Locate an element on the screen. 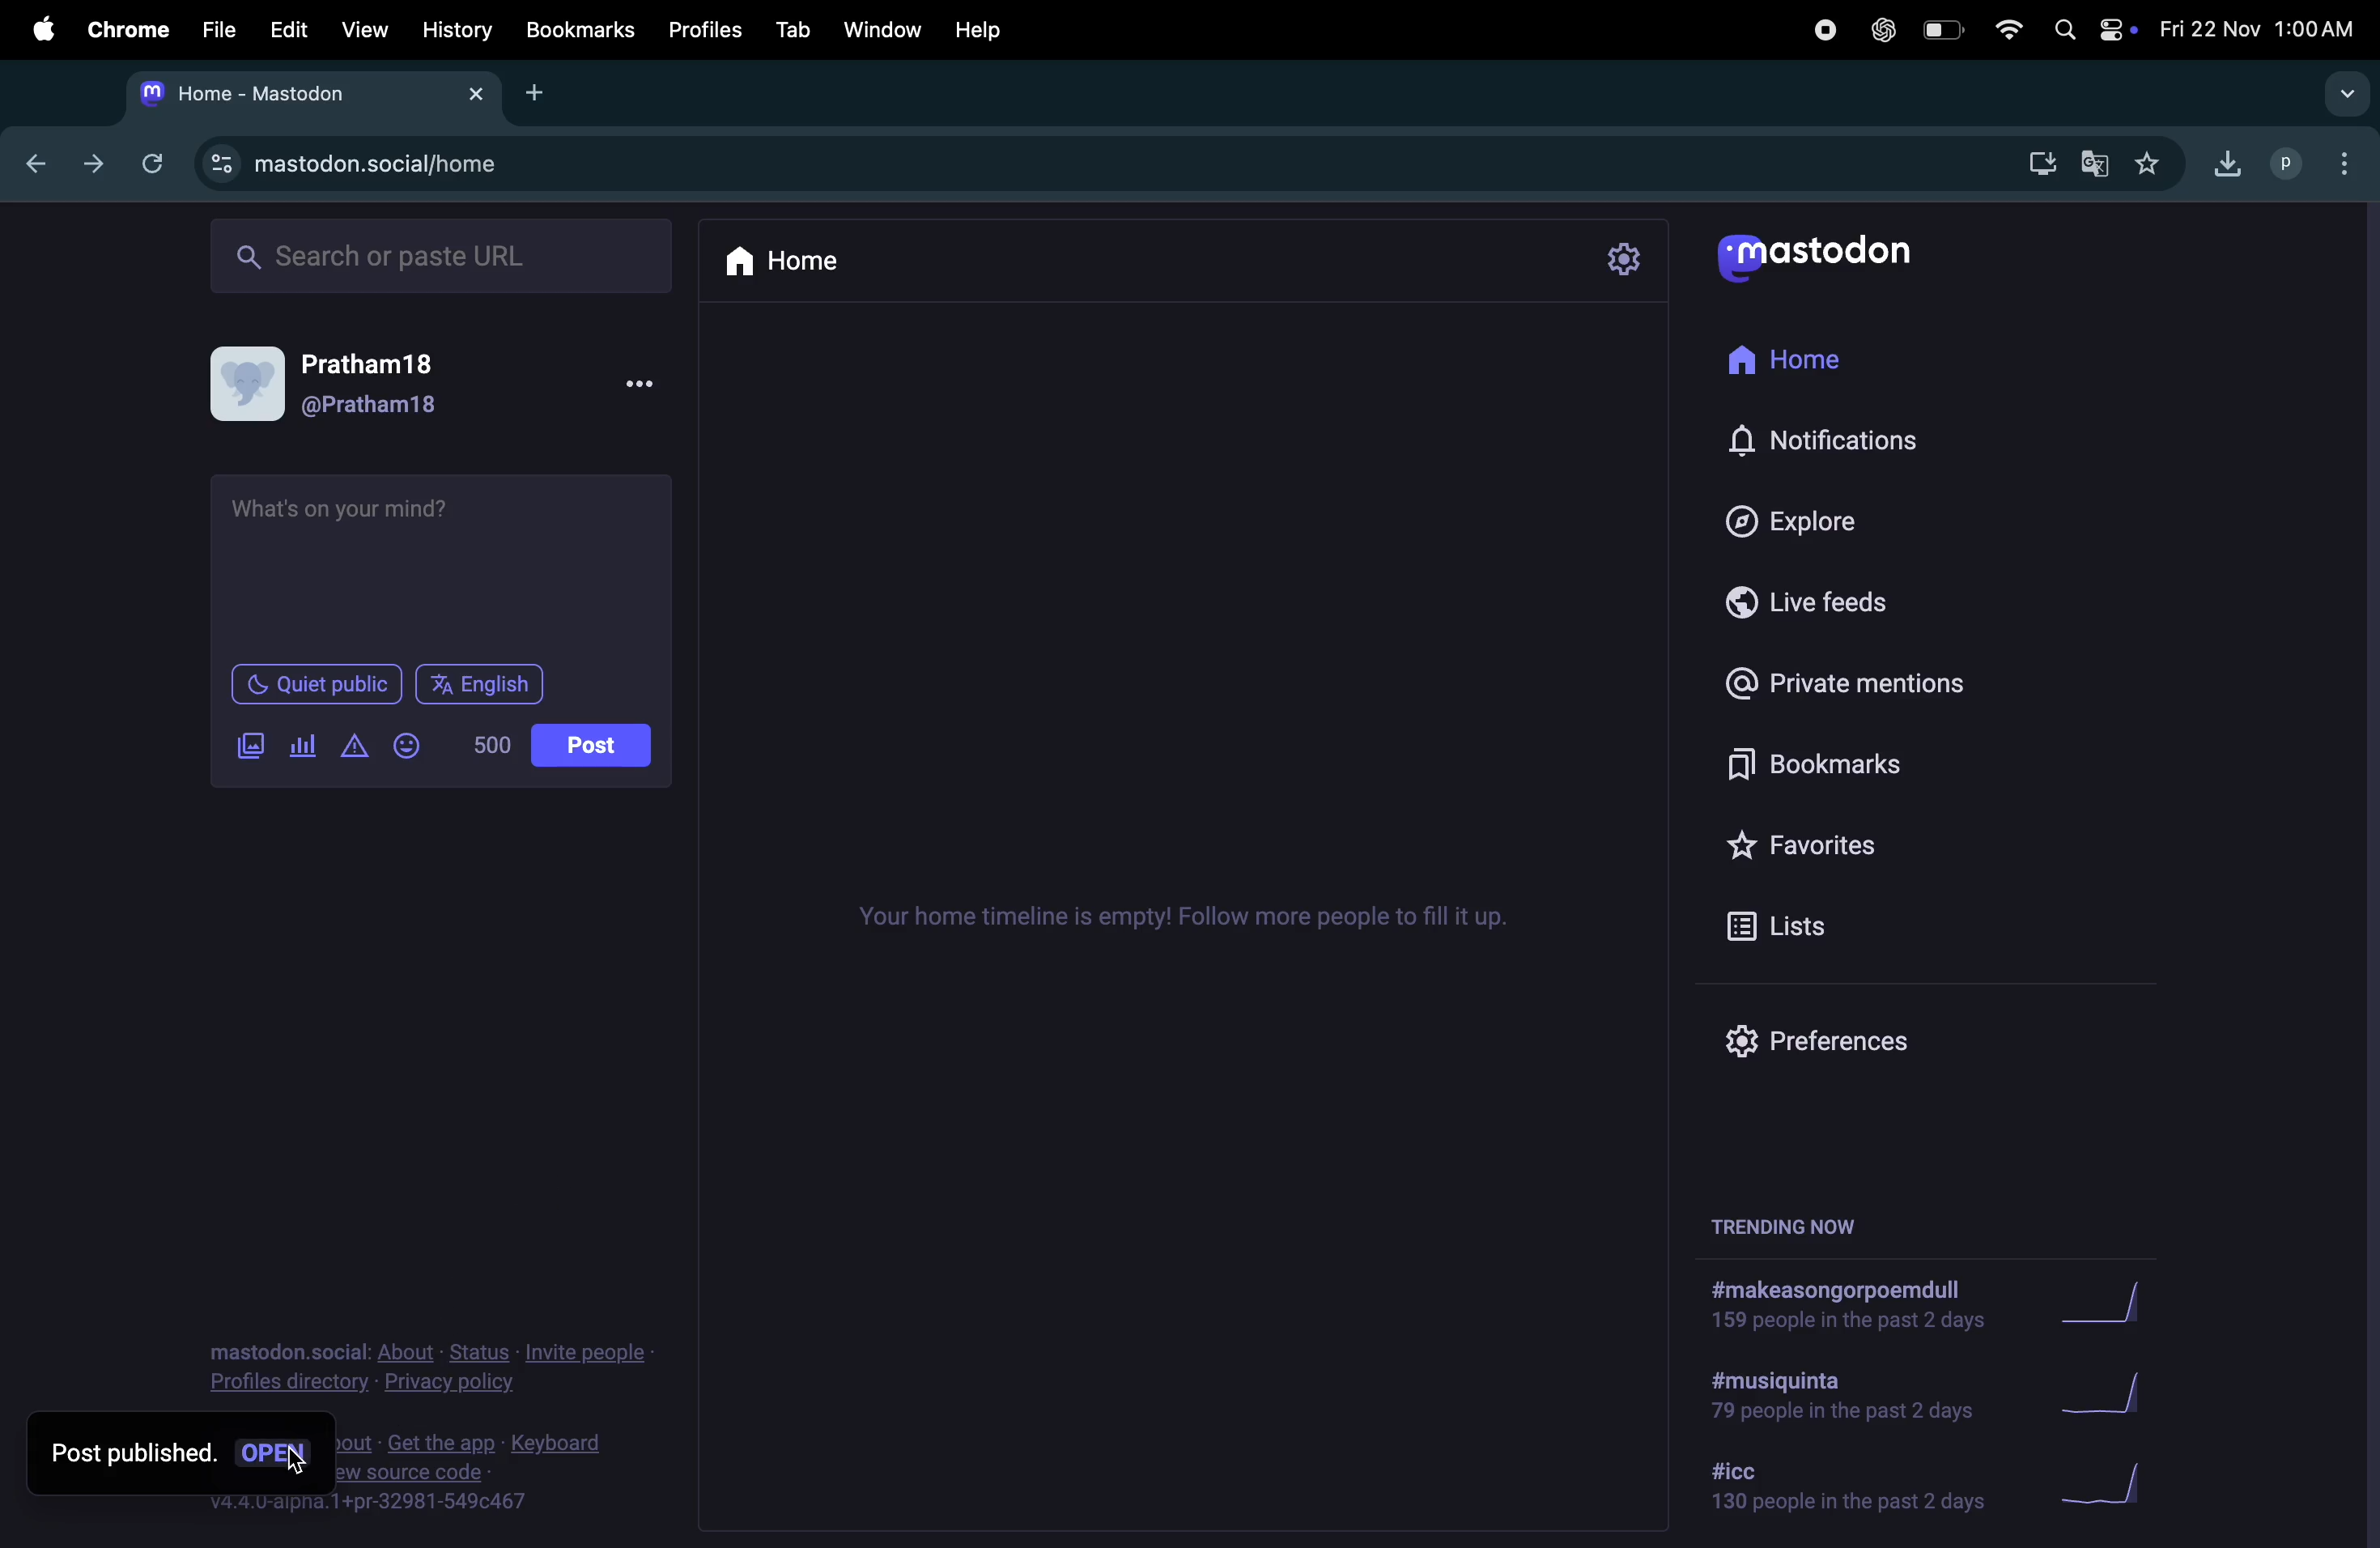  mastodon.social is located at coordinates (286, 1351).